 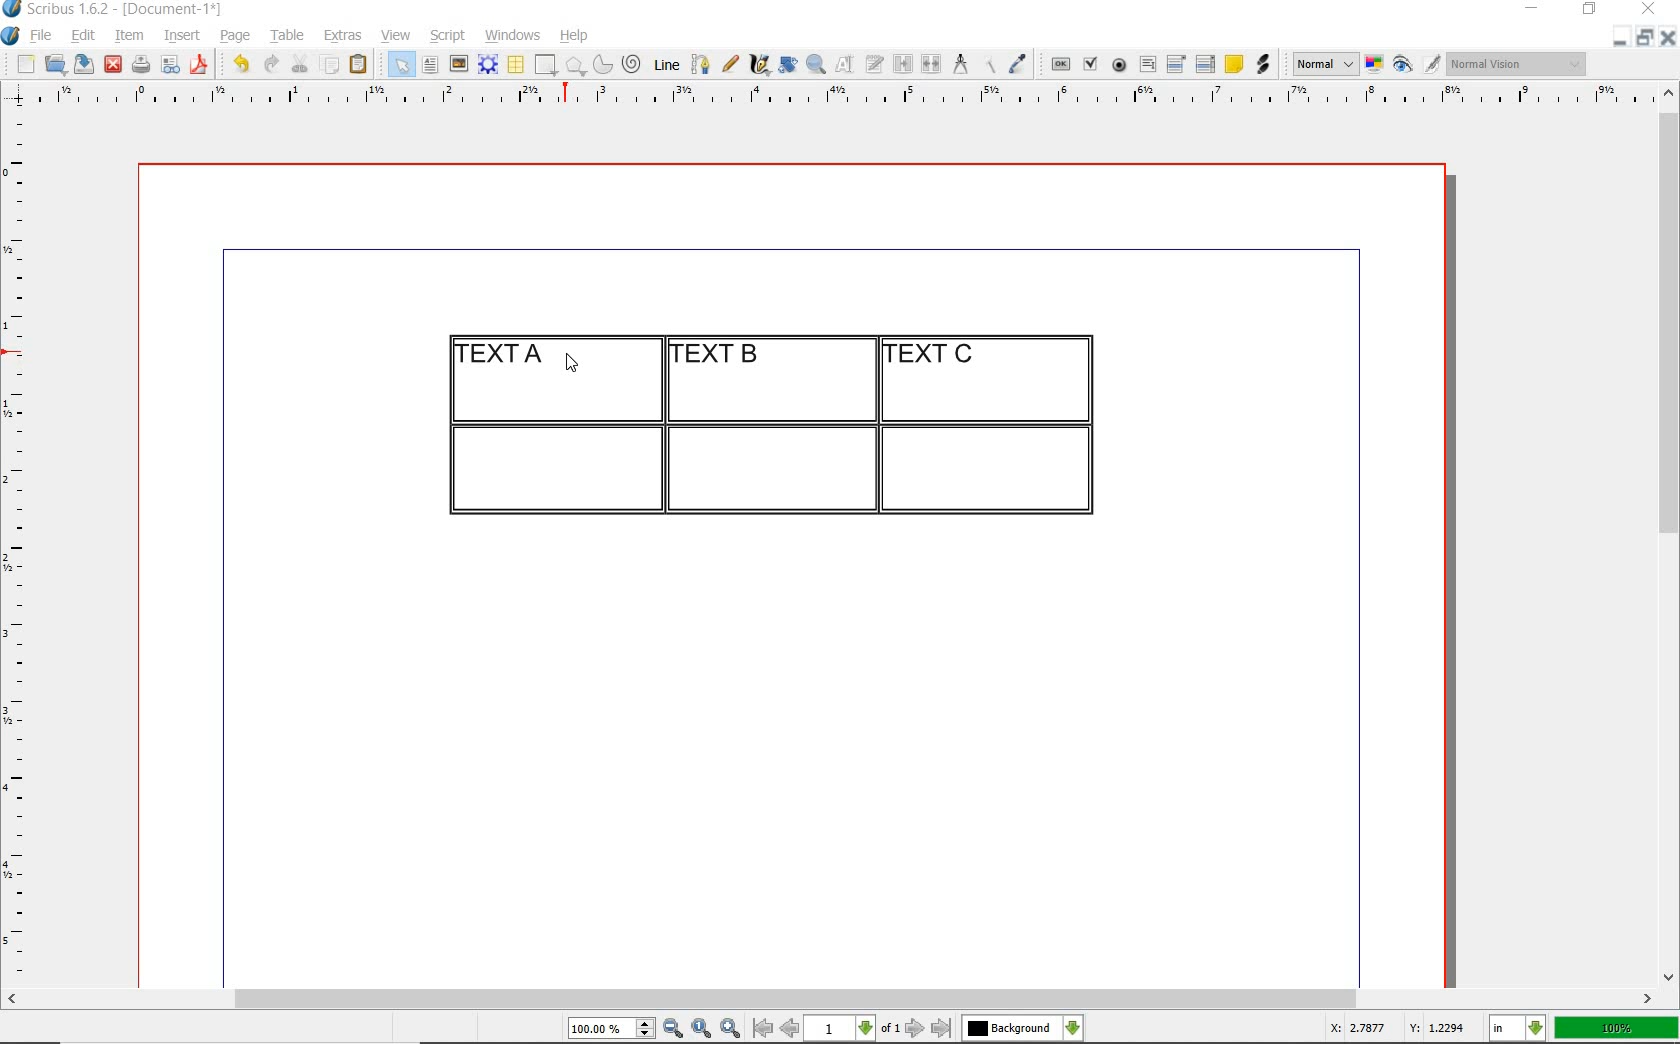 What do you see at coordinates (1645, 36) in the screenshot?
I see `restore` at bounding box center [1645, 36].